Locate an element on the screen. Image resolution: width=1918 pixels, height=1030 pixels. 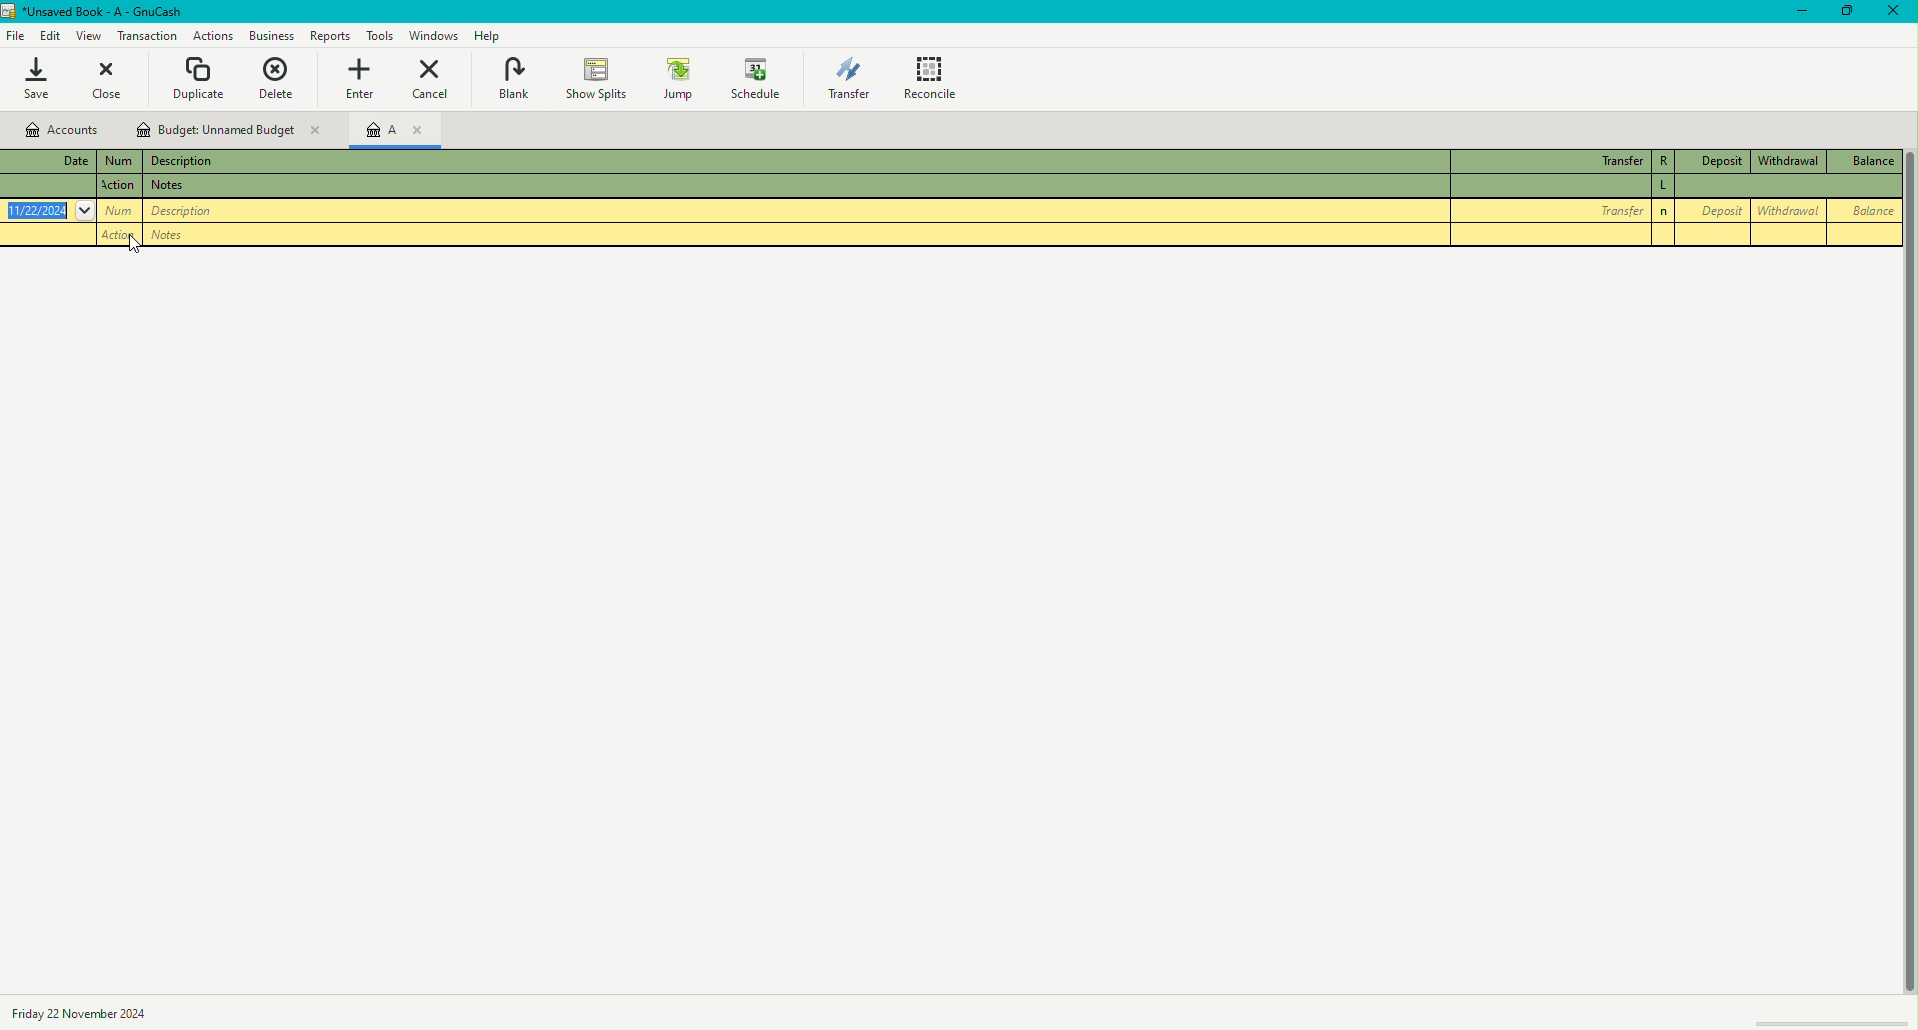
Delete is located at coordinates (276, 79).